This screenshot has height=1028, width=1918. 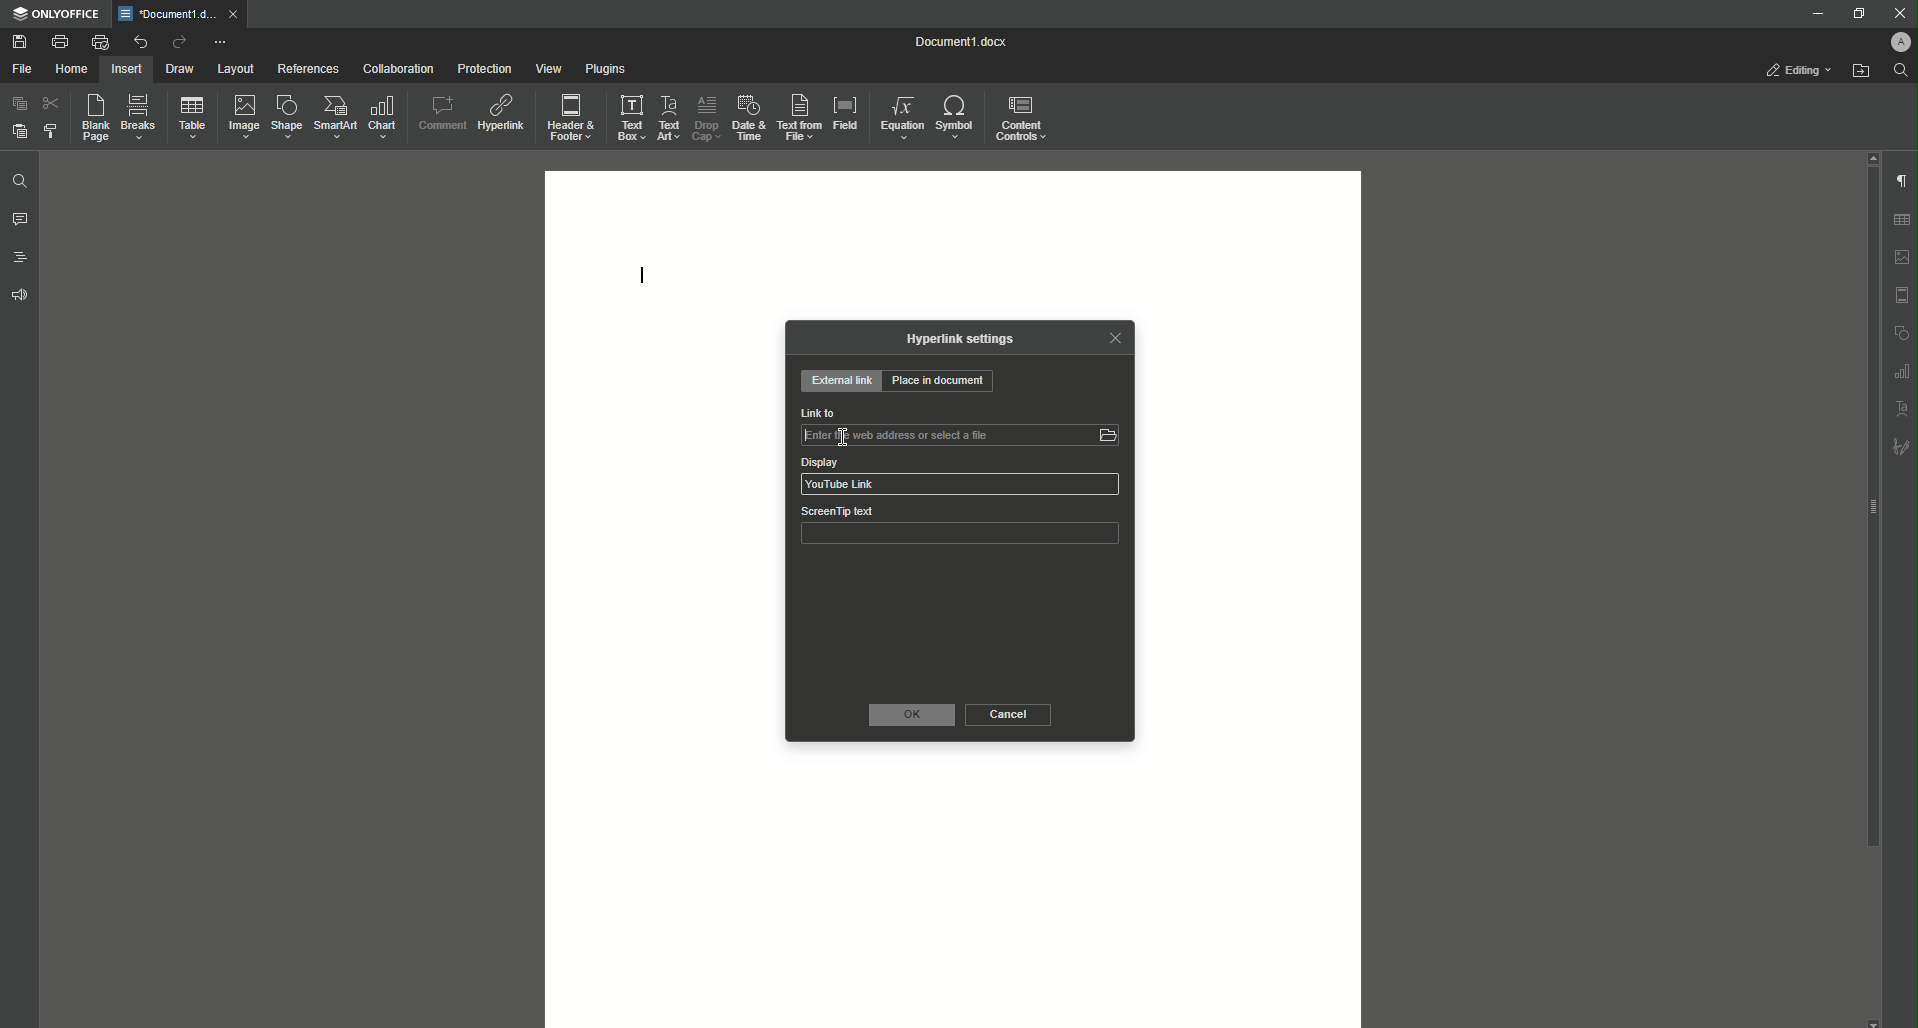 I want to click on Comment, so click(x=439, y=115).